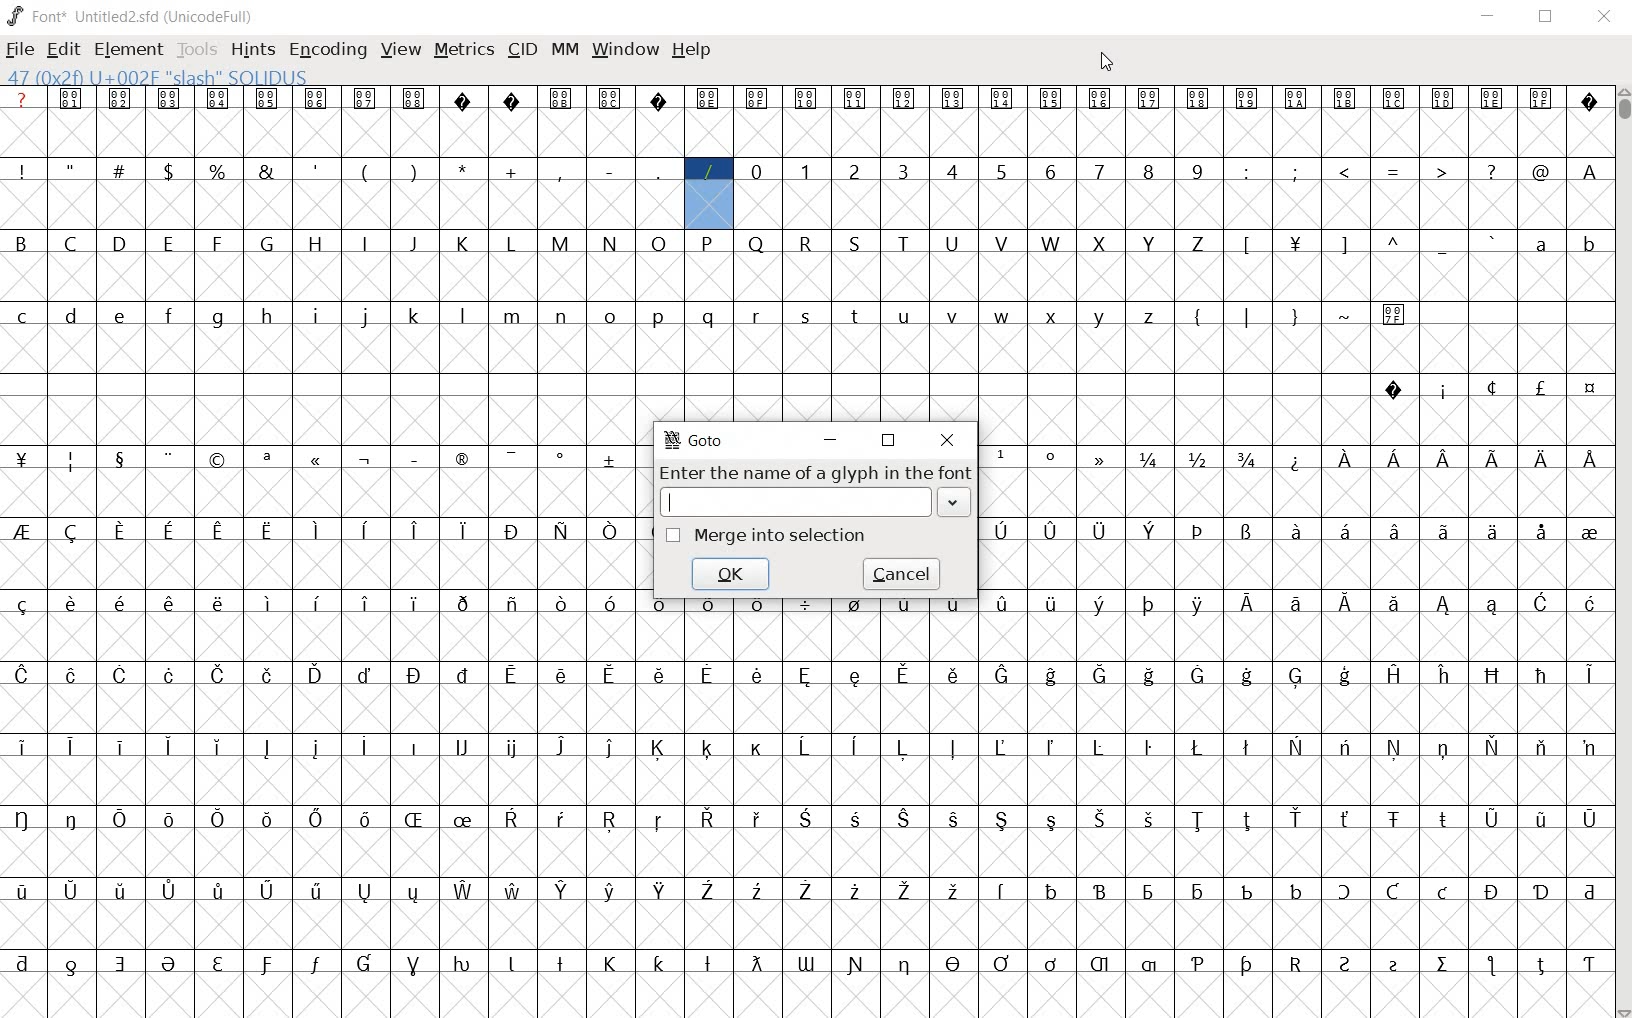 The image size is (1632, 1018). Describe the element at coordinates (1148, 748) in the screenshot. I see `glyph` at that location.